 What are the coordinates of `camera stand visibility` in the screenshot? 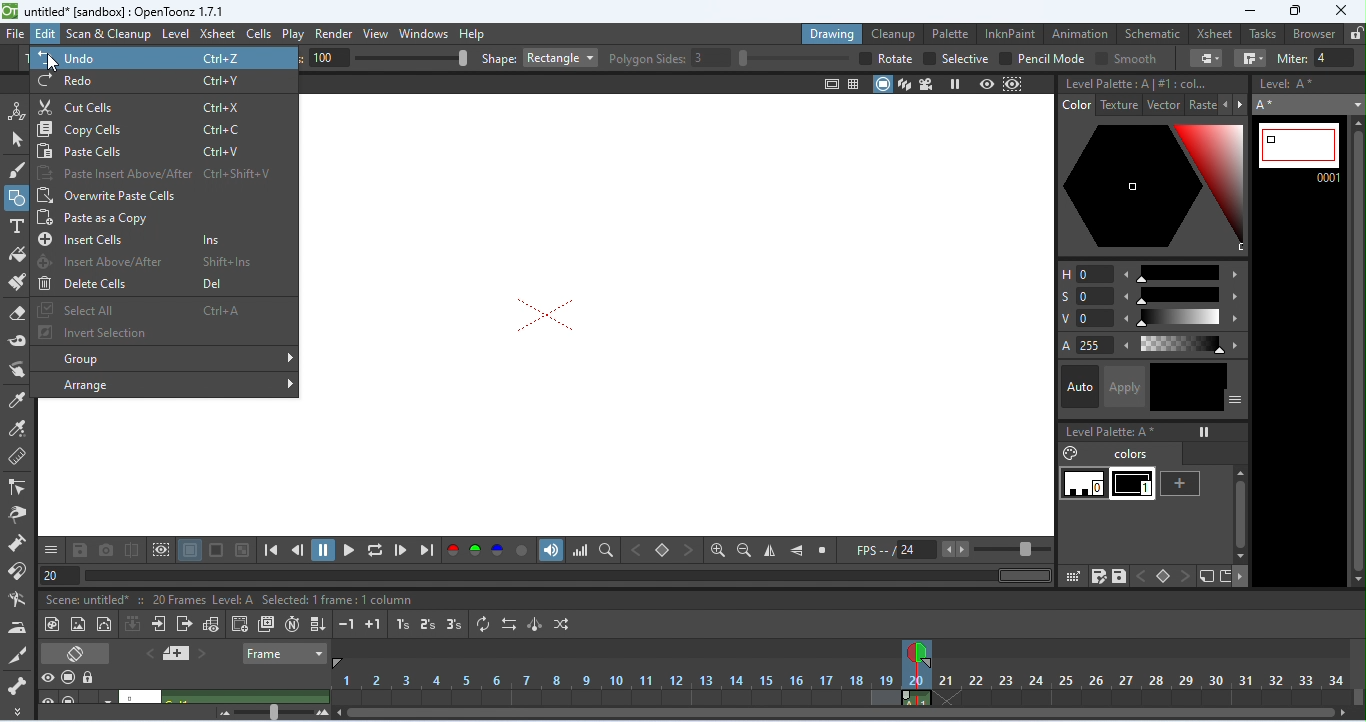 It's located at (69, 677).